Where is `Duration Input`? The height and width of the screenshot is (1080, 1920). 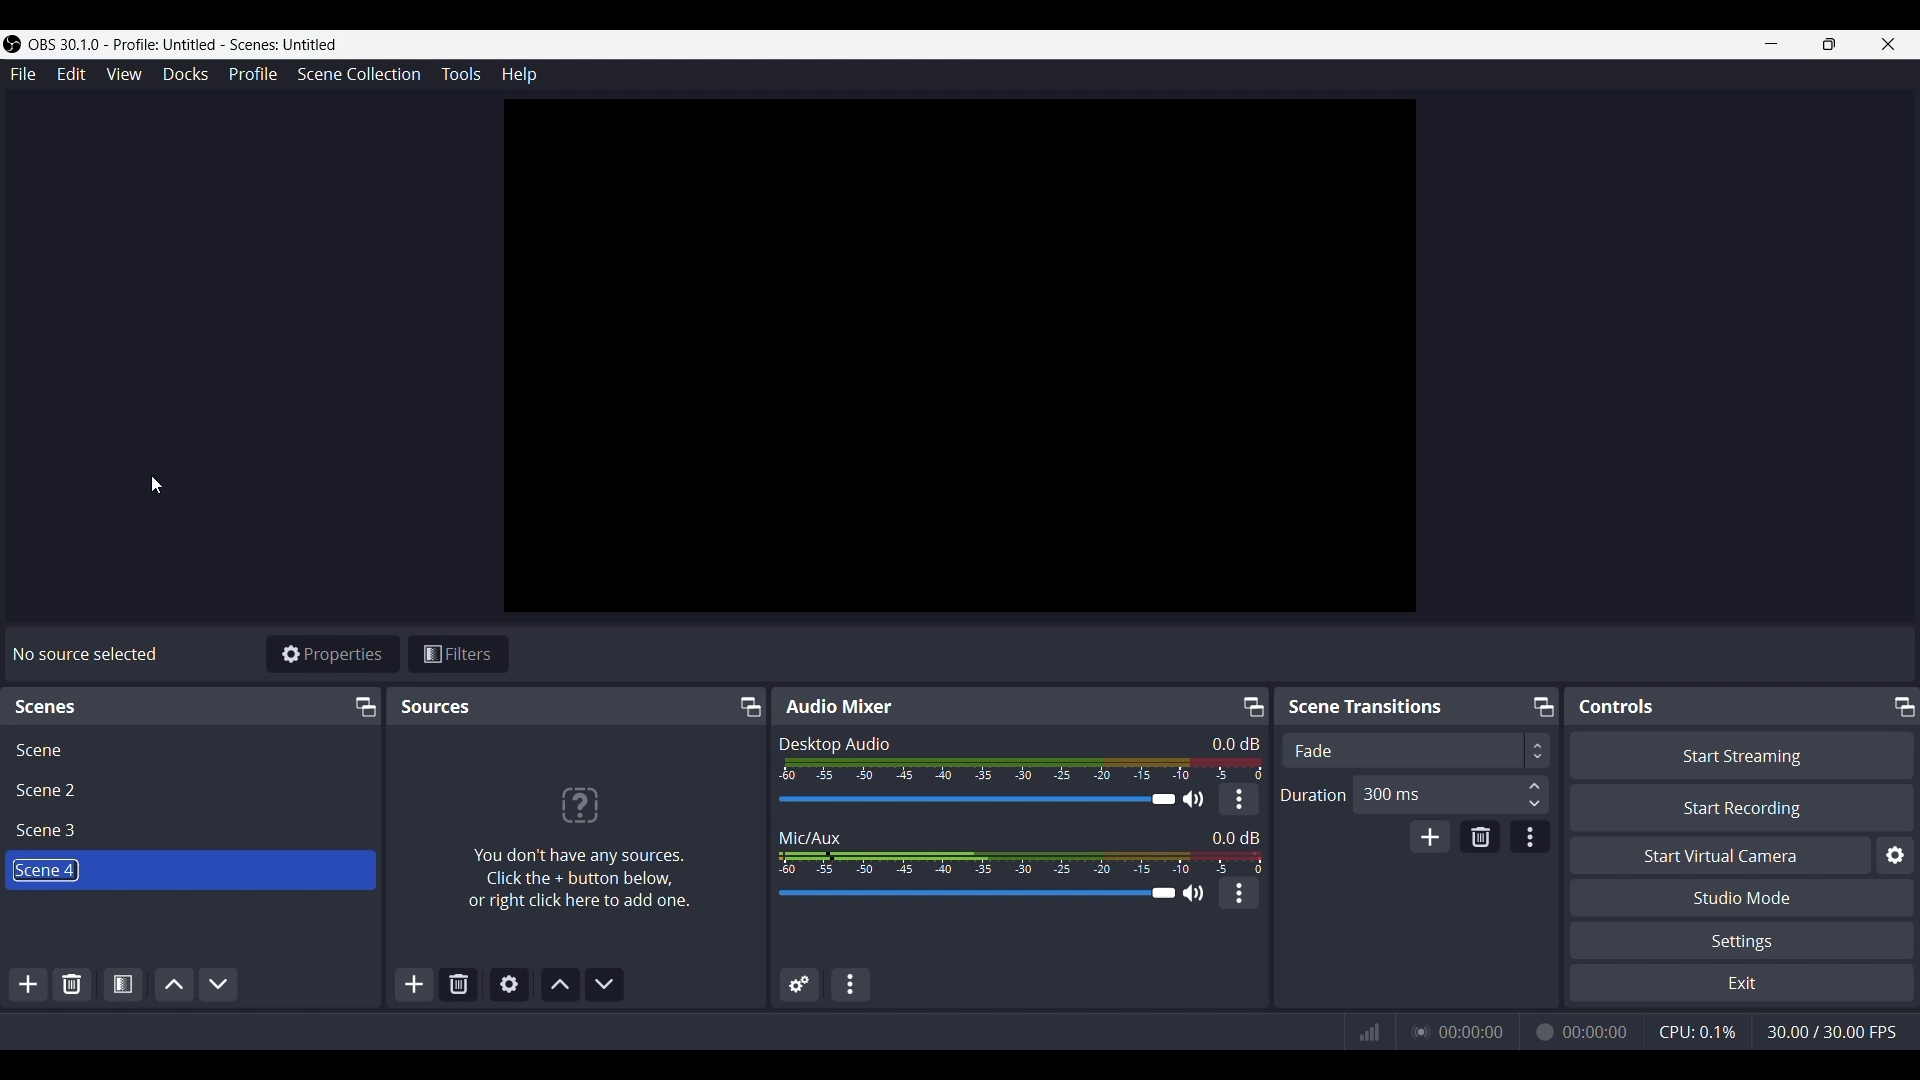 Duration Input is located at coordinates (1534, 794).